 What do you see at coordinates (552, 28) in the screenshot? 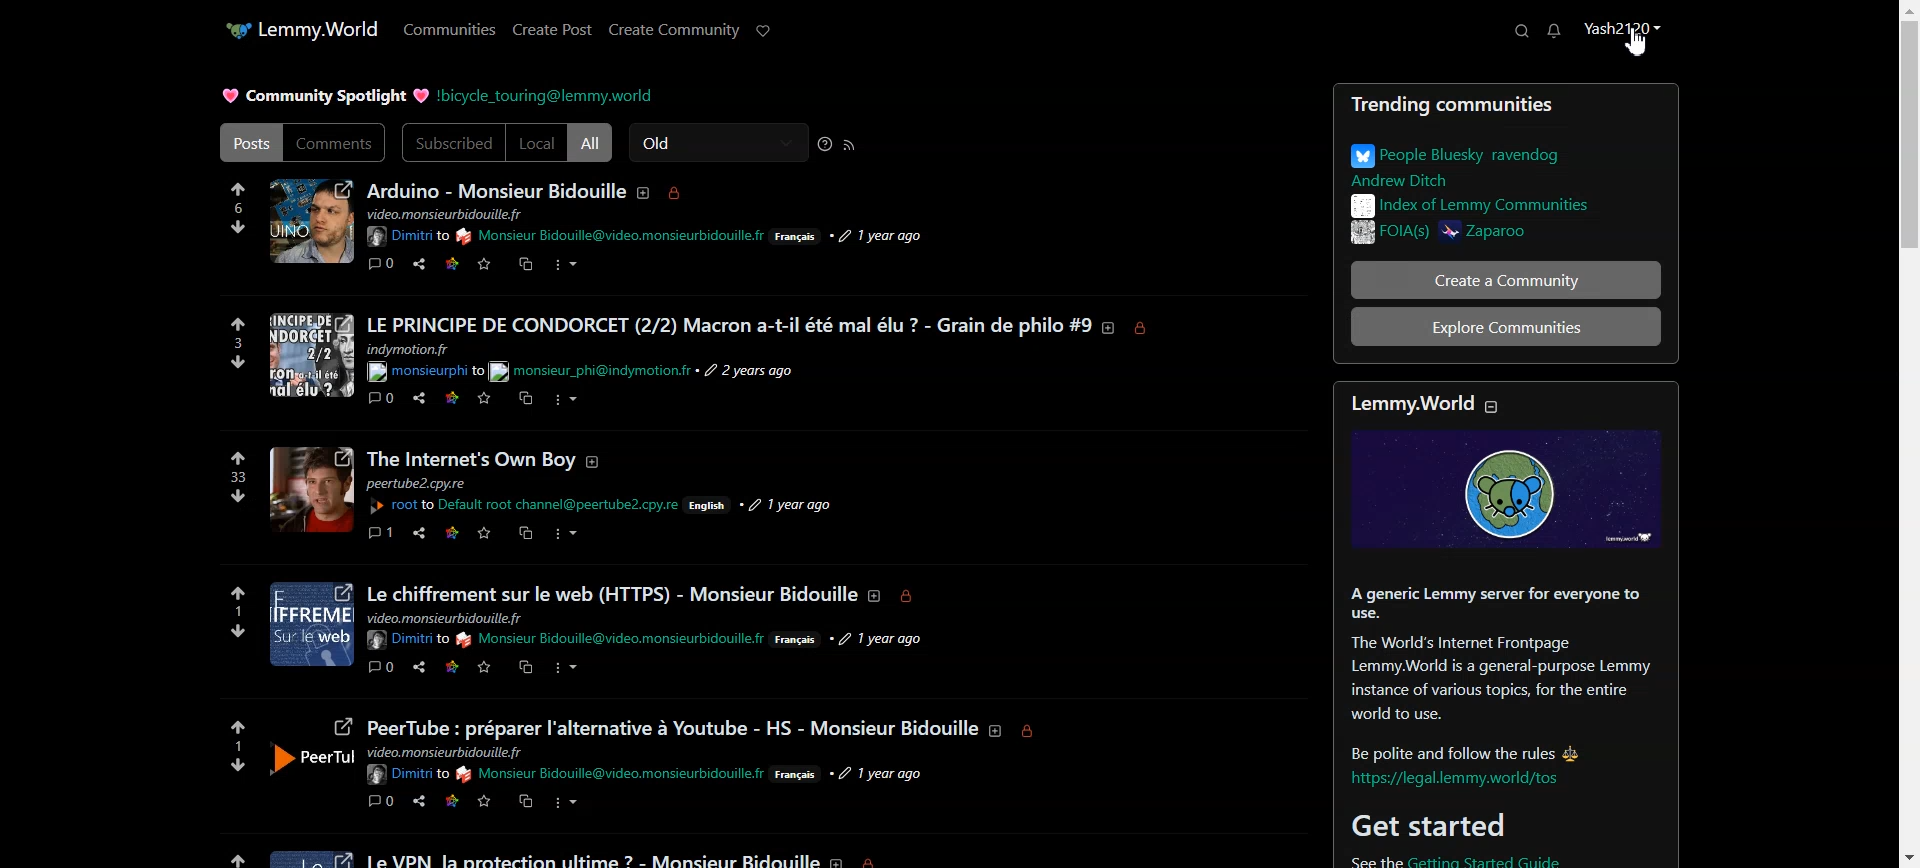
I see `Create Post` at bounding box center [552, 28].